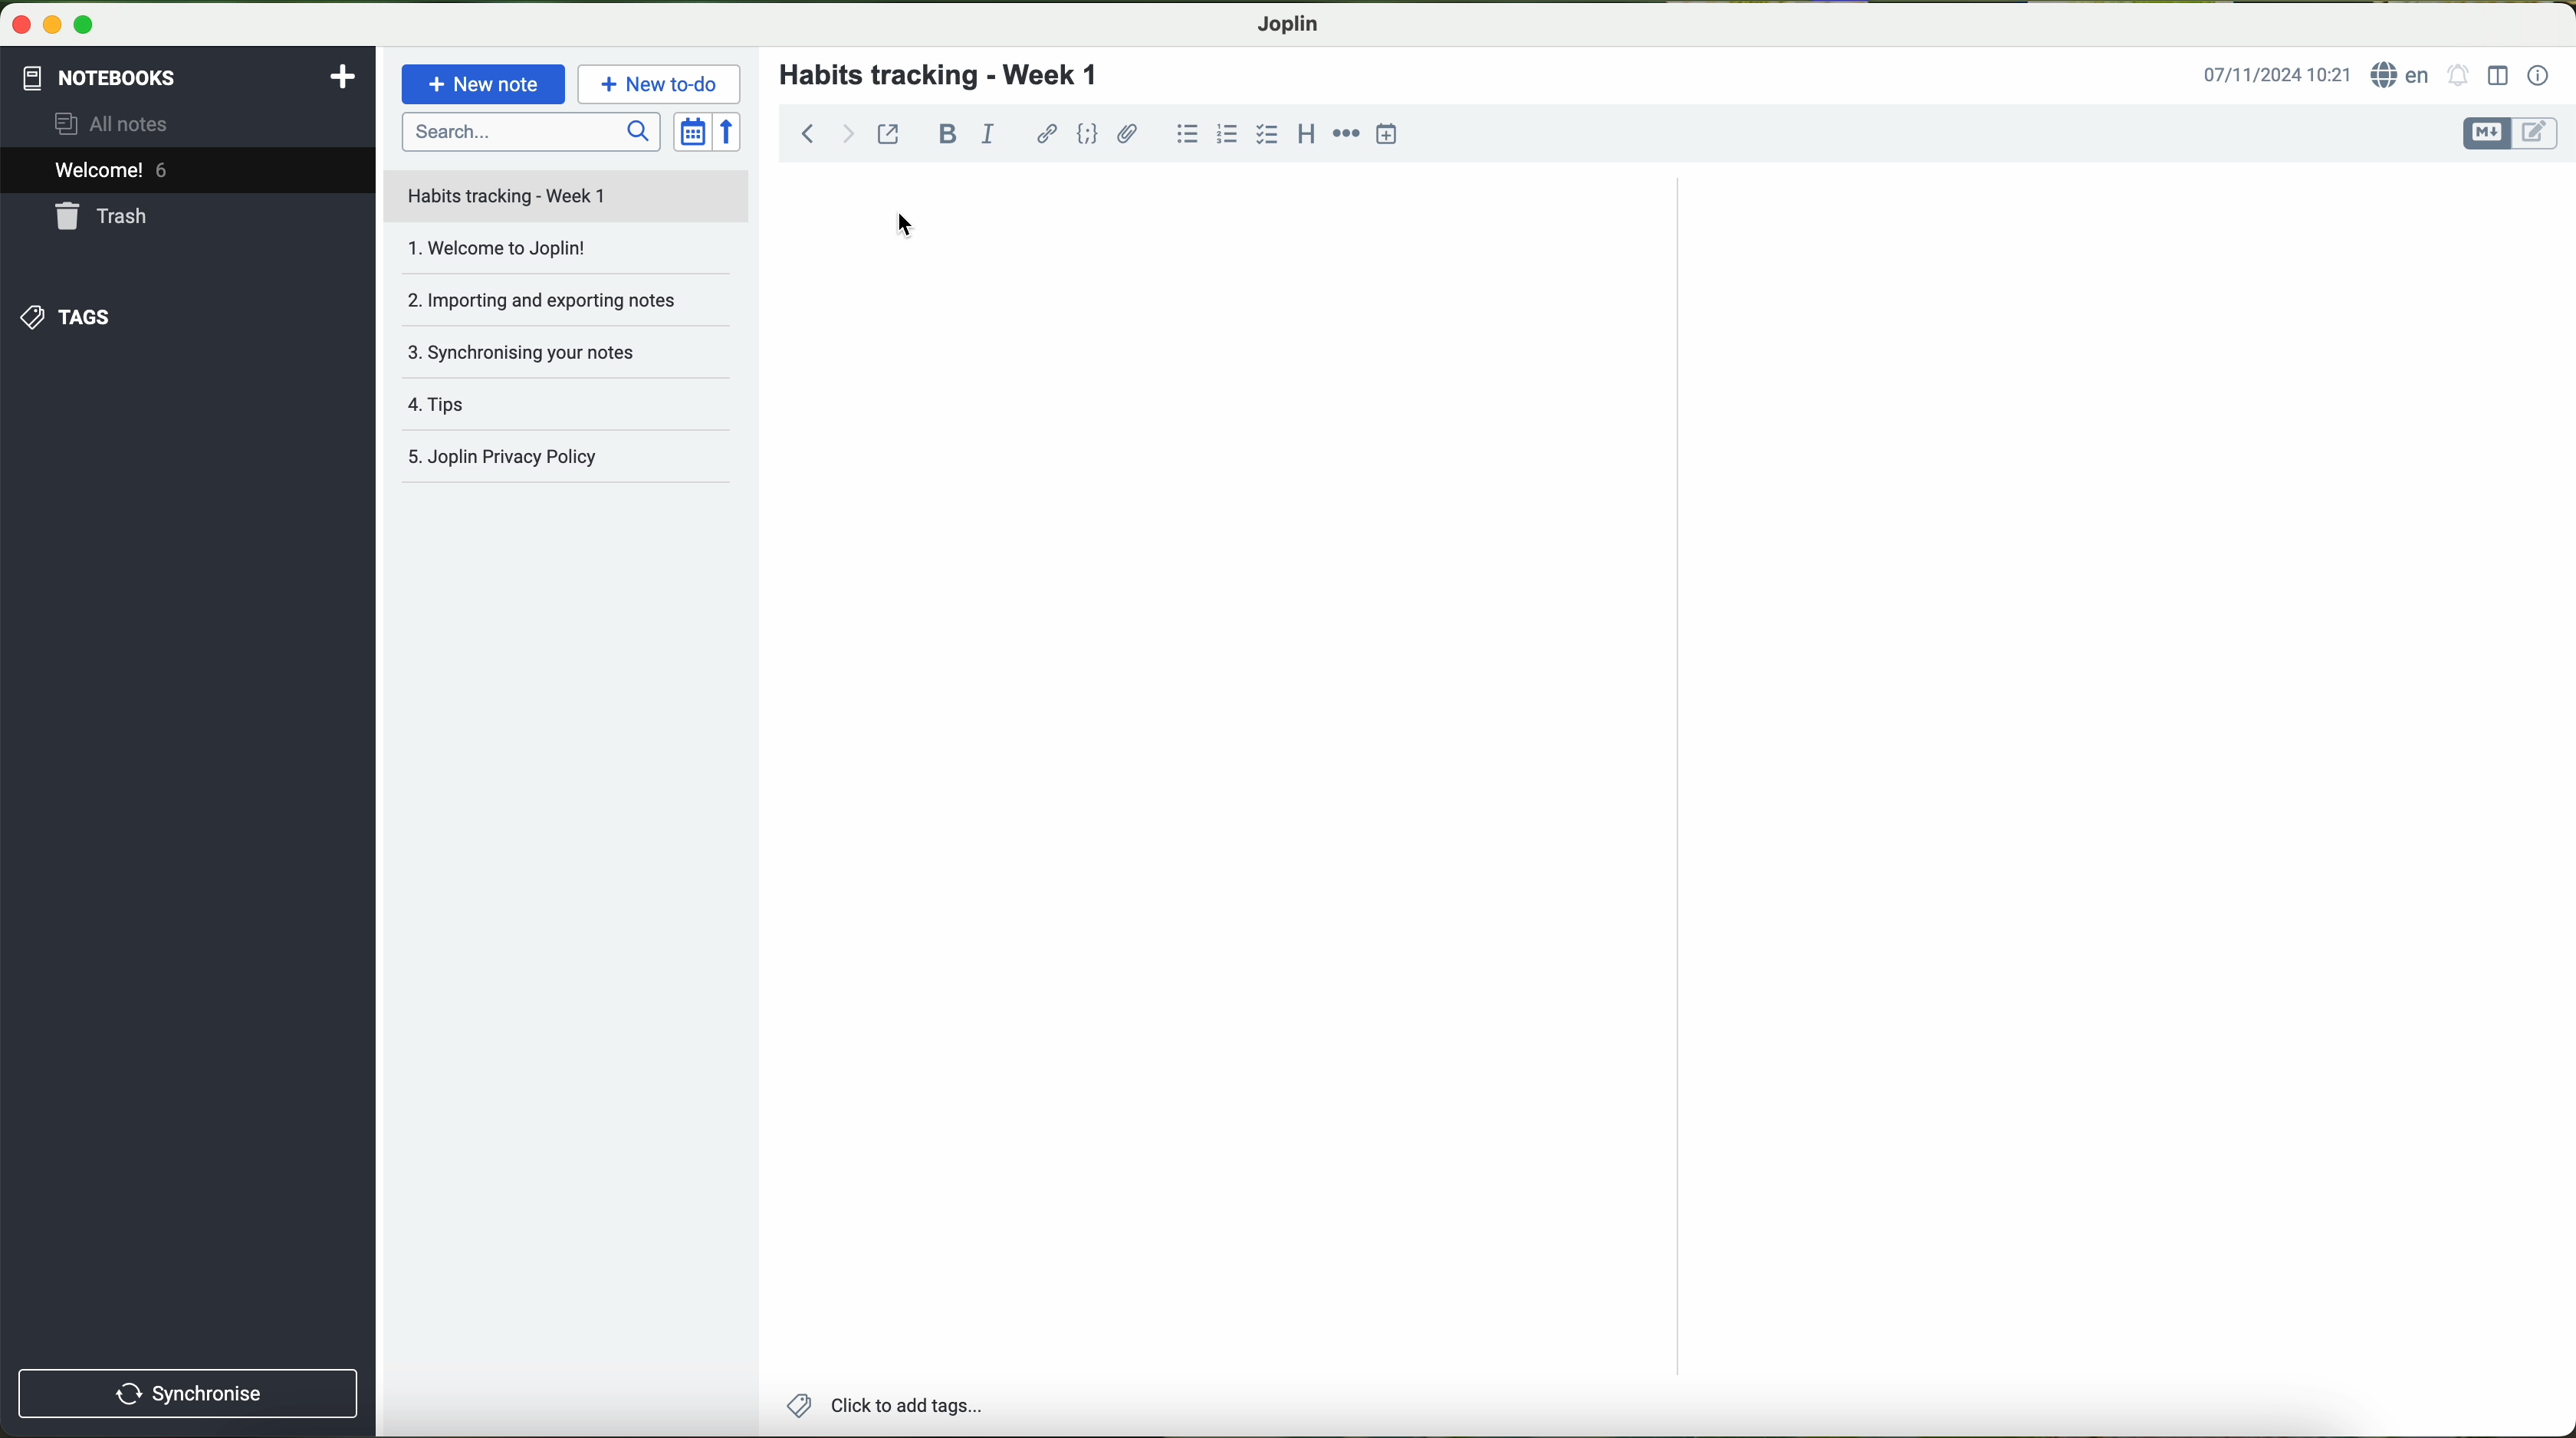 This screenshot has height=1438, width=2576. I want to click on back, so click(801, 131).